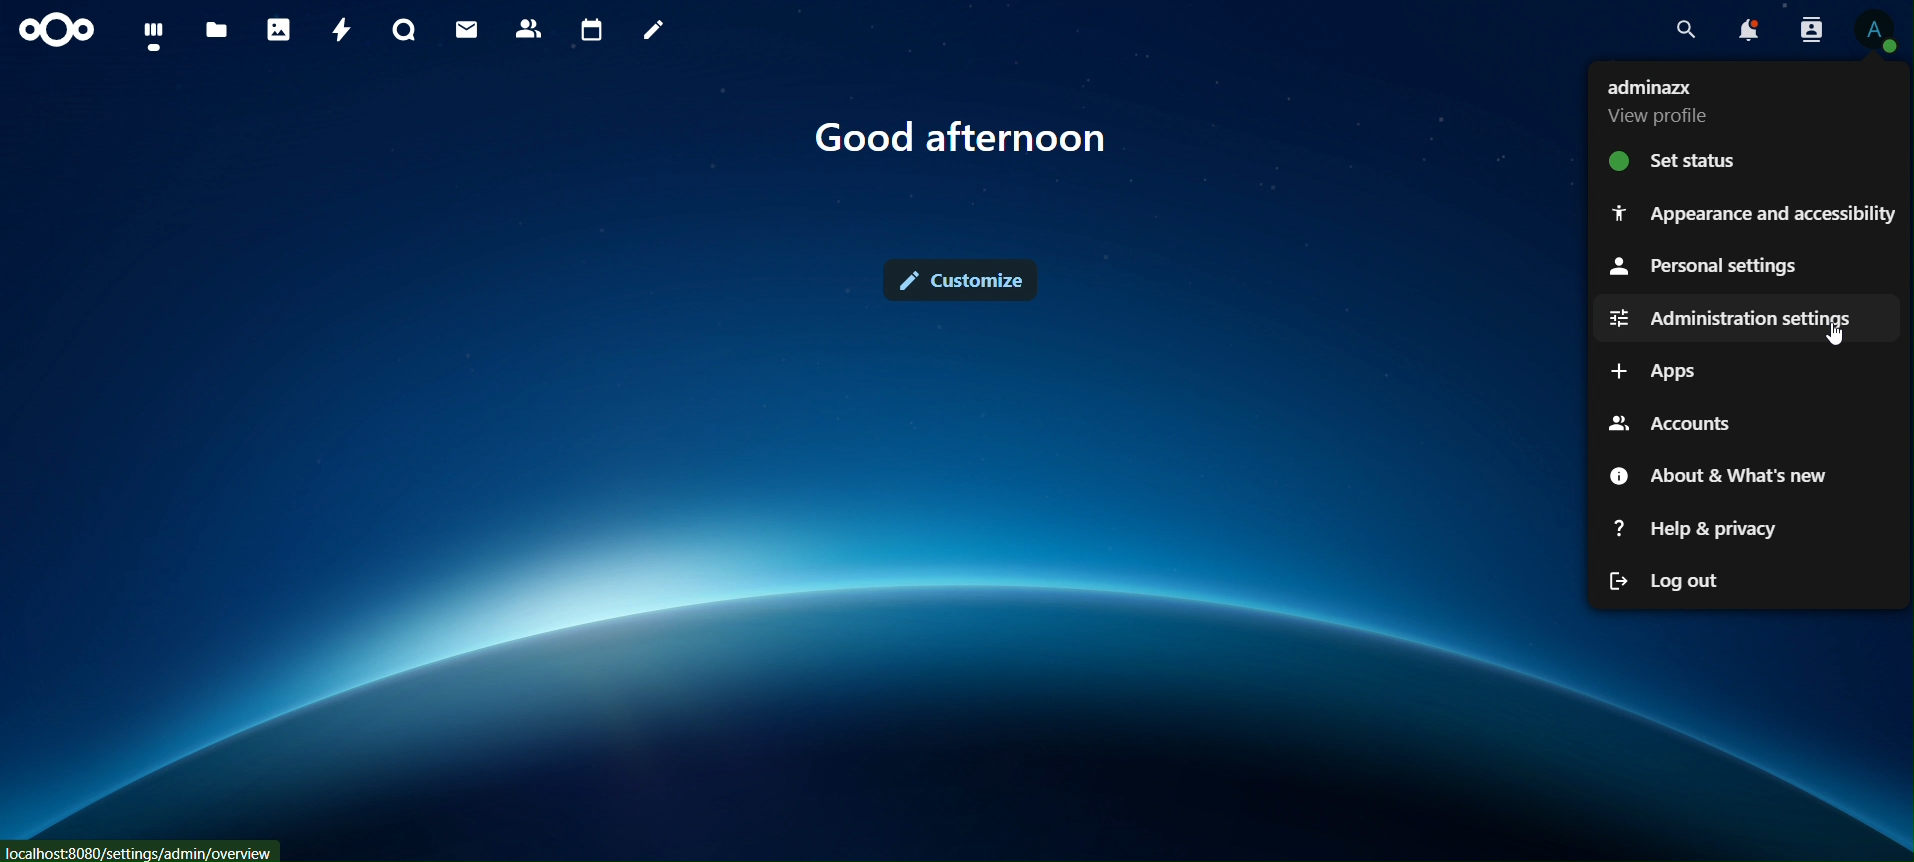  What do you see at coordinates (1715, 475) in the screenshot?
I see `about & what's new` at bounding box center [1715, 475].